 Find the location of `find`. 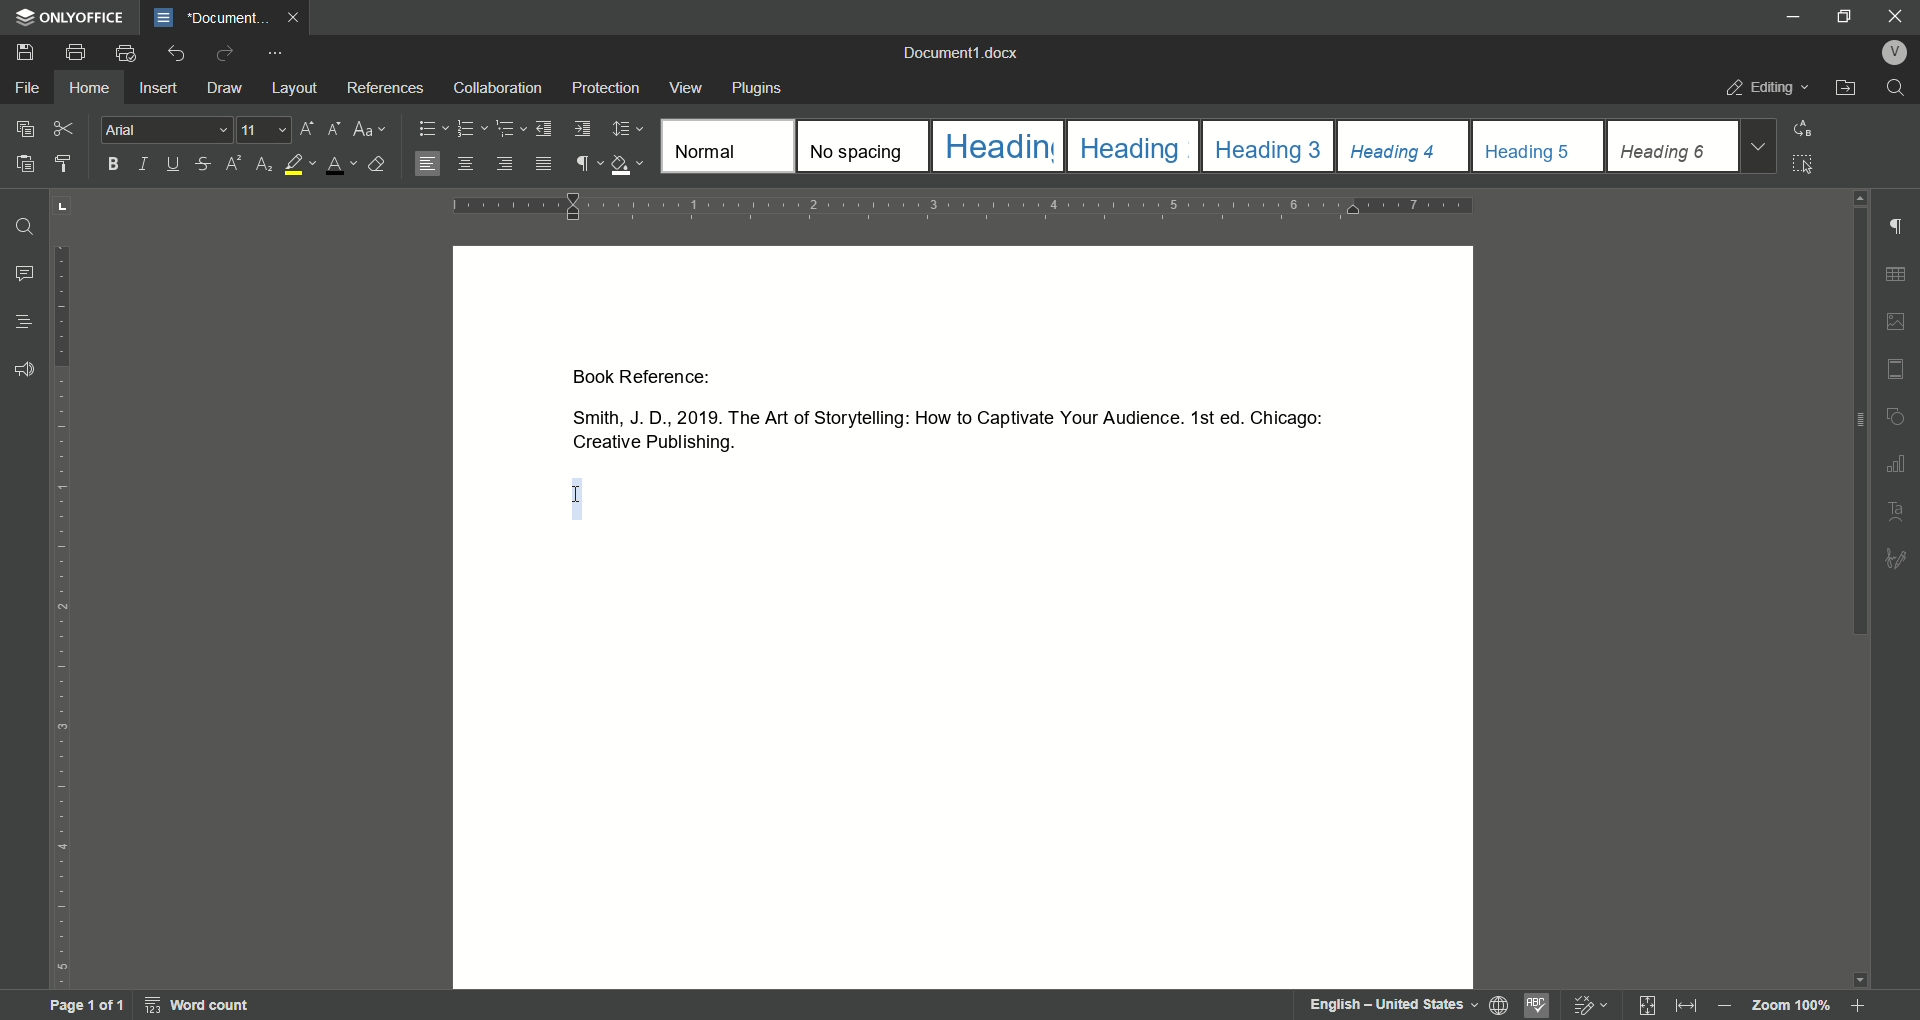

find is located at coordinates (26, 226).